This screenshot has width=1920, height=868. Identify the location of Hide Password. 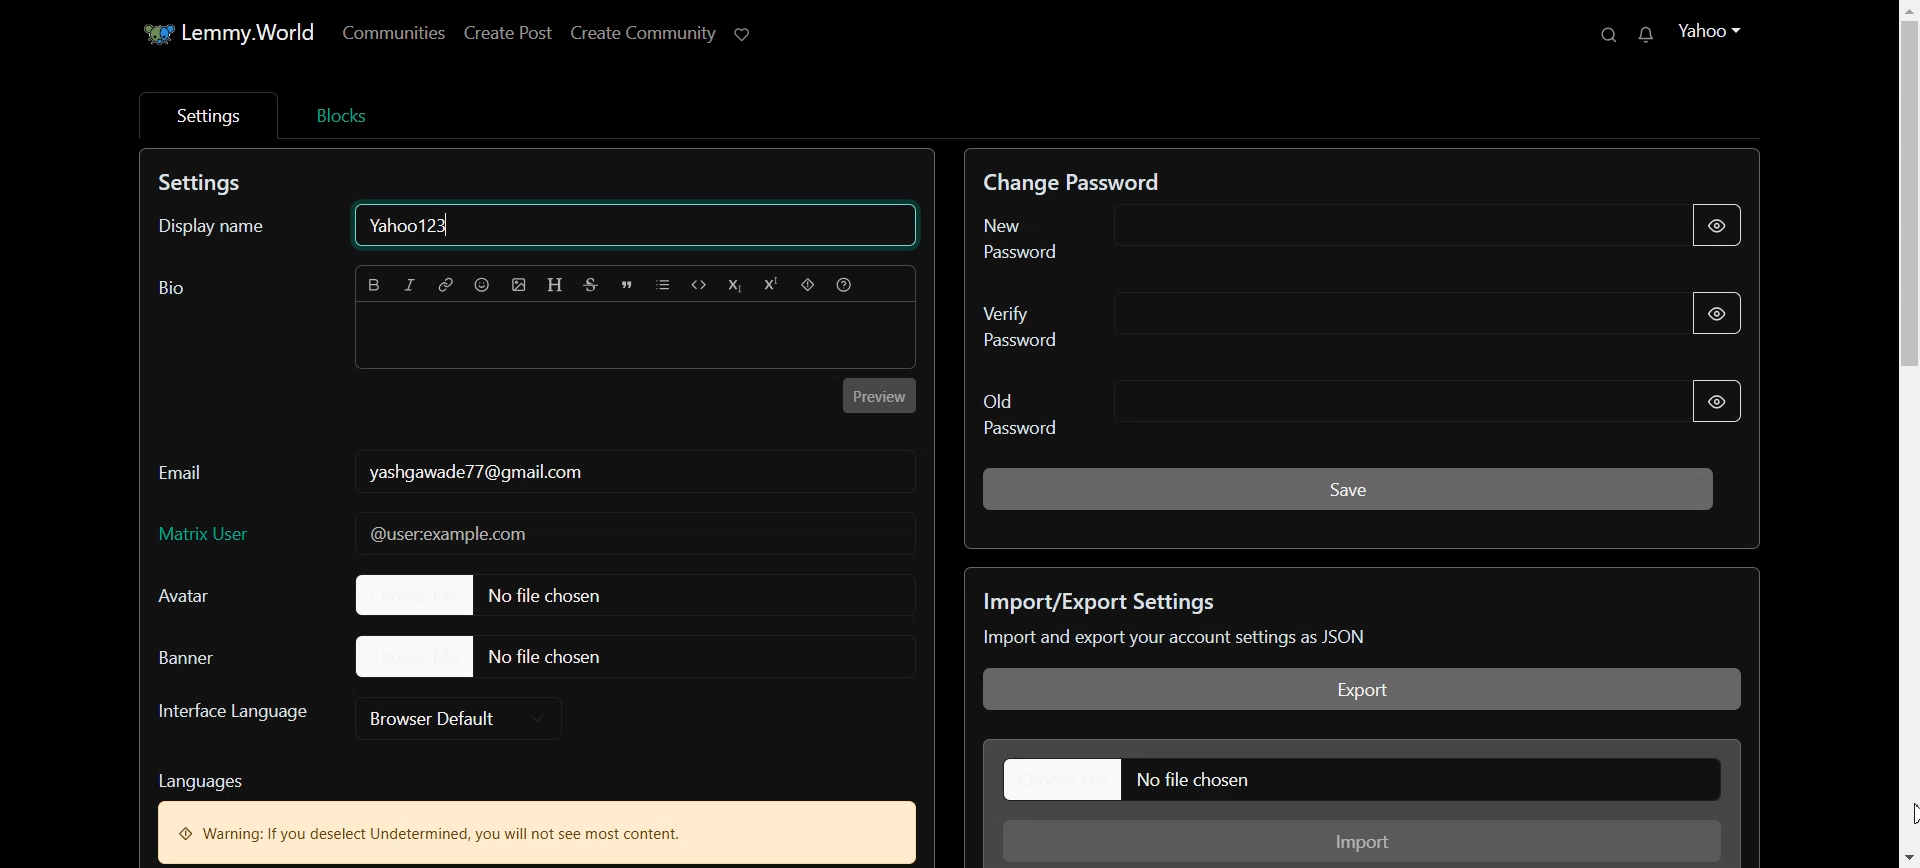
(1720, 227).